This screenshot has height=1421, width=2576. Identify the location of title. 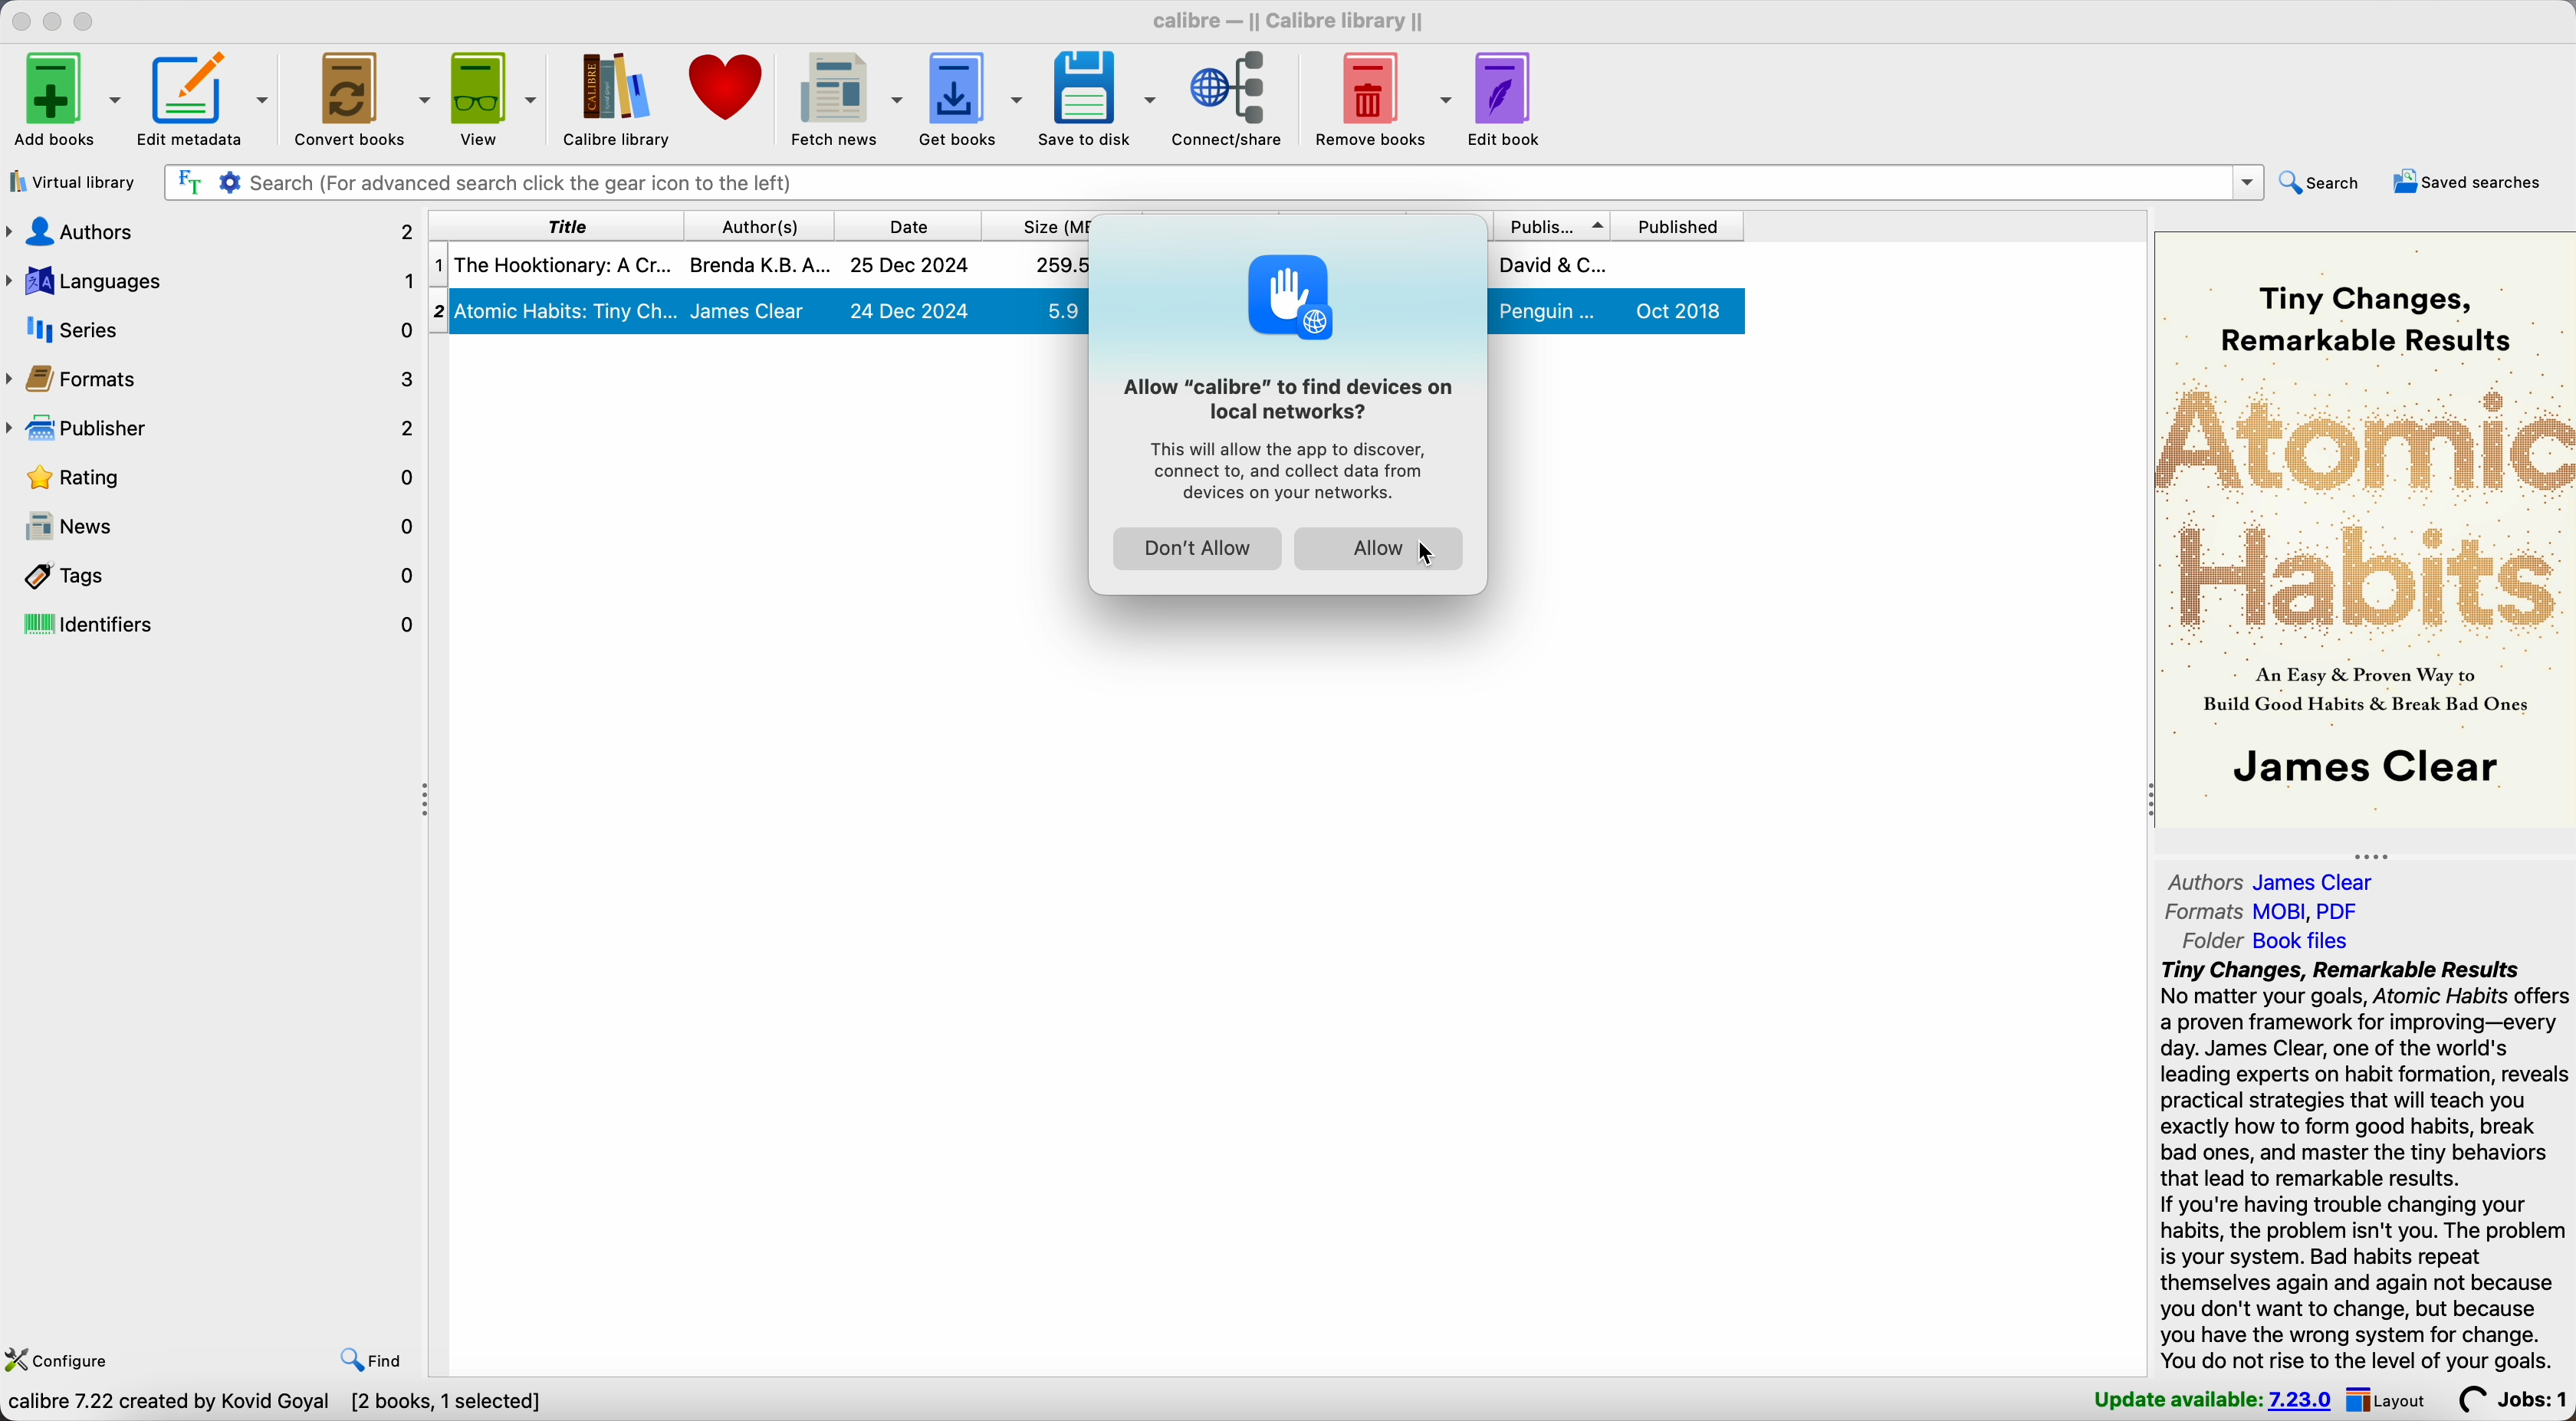
(562, 225).